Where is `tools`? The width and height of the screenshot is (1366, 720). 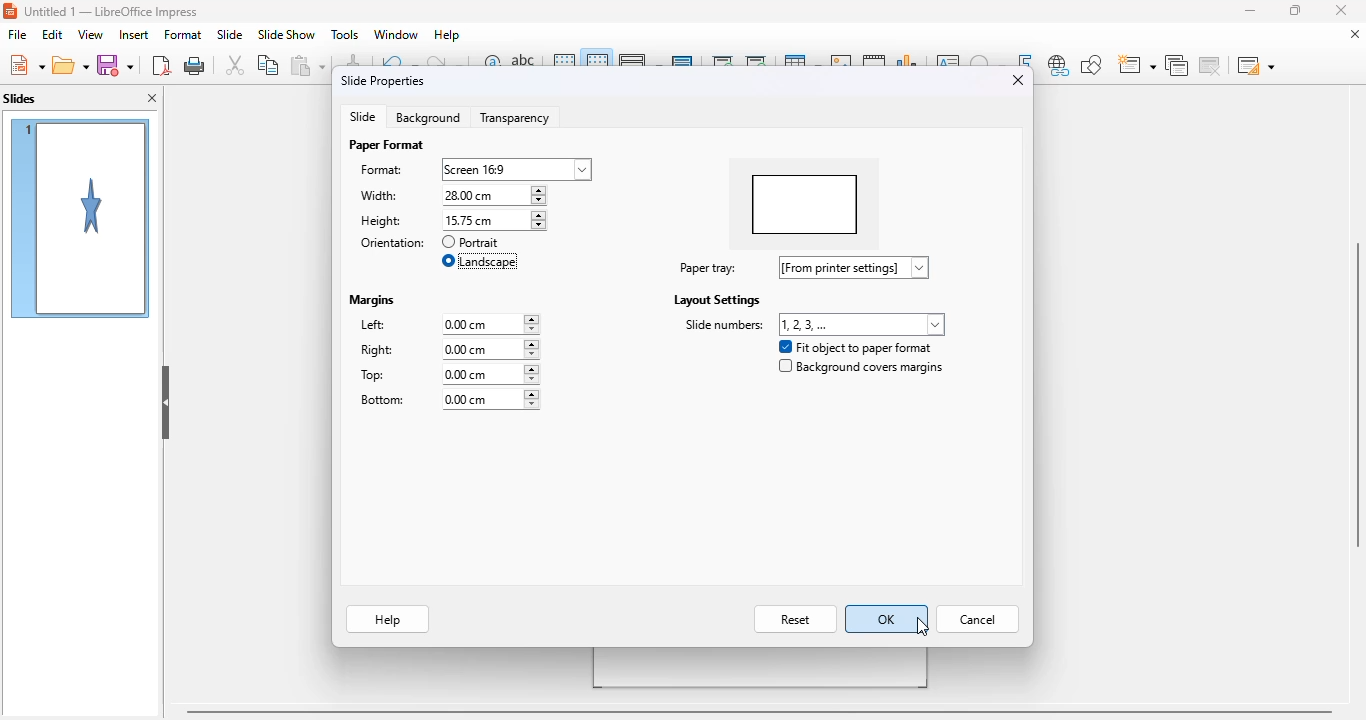
tools is located at coordinates (345, 34).